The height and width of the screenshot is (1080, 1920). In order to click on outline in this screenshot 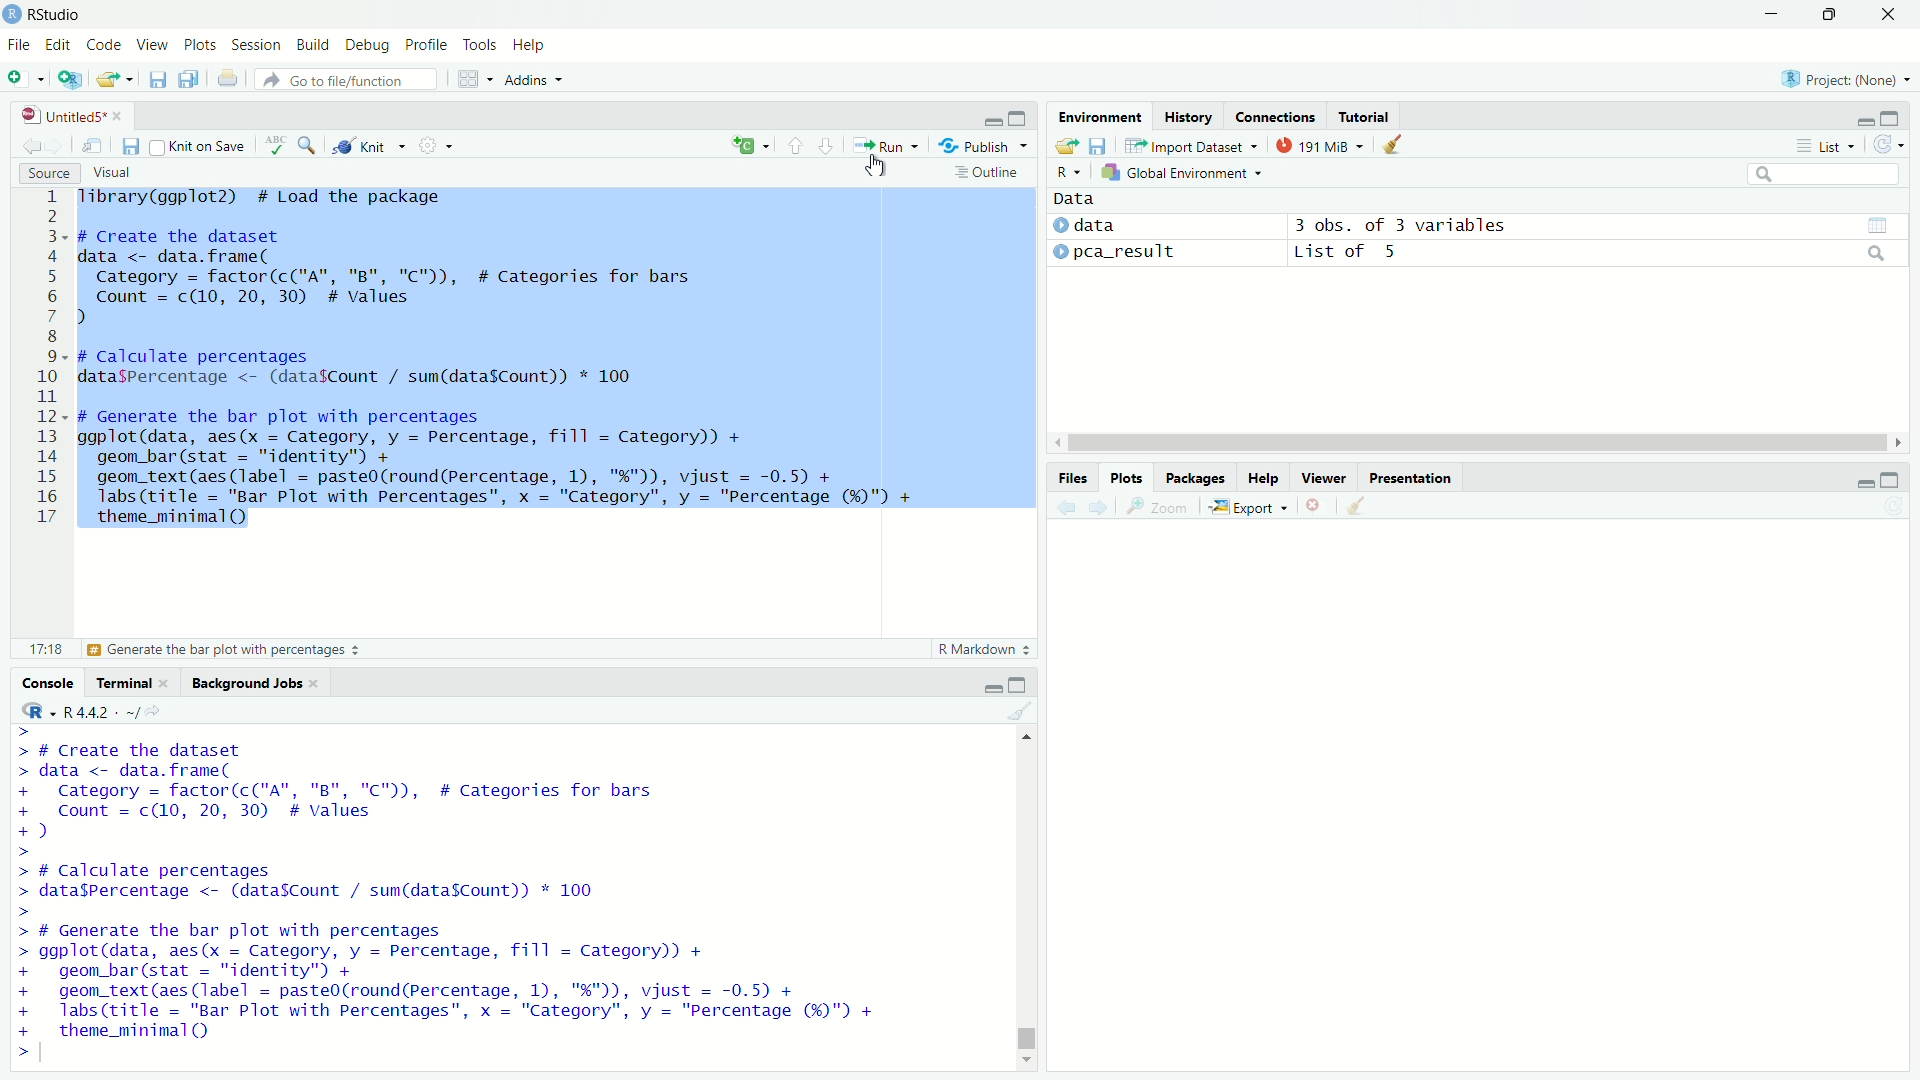, I will do `click(986, 175)`.